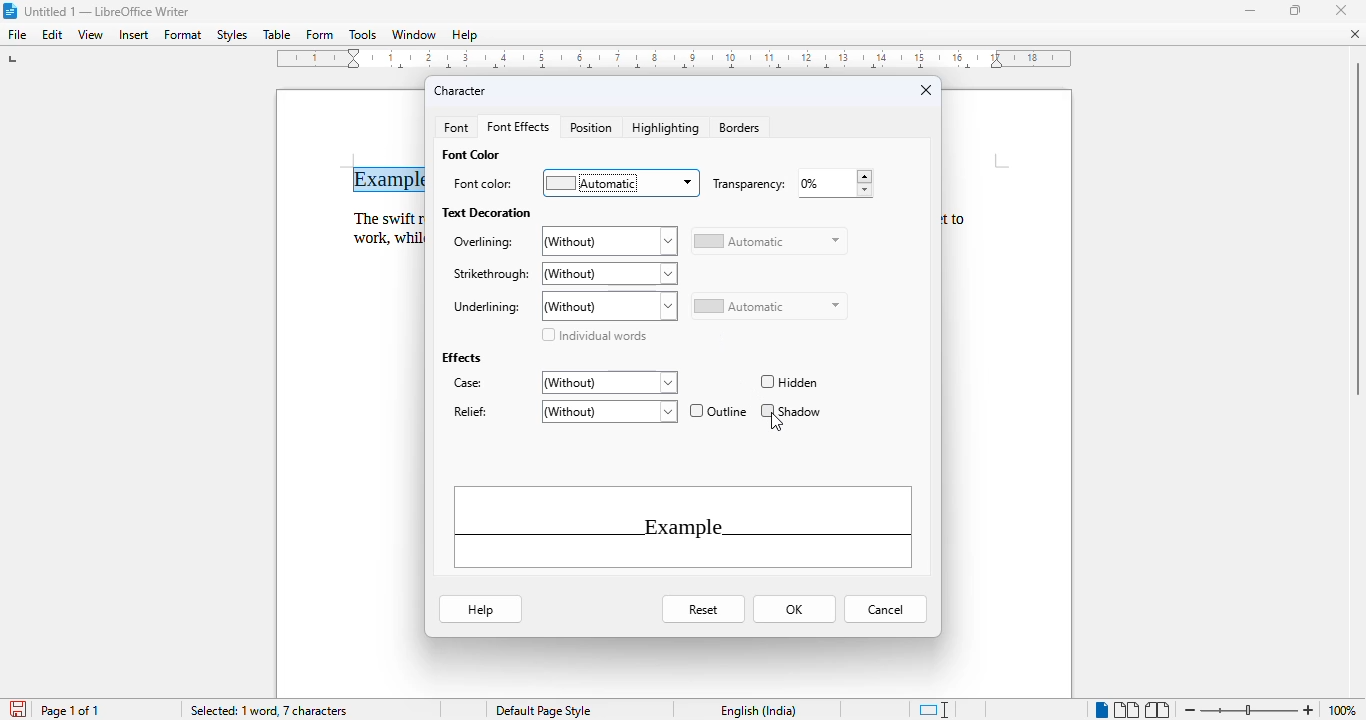 The width and height of the screenshot is (1366, 720). Describe the element at coordinates (382, 227) in the screenshot. I see `The swift work, whi` at that location.